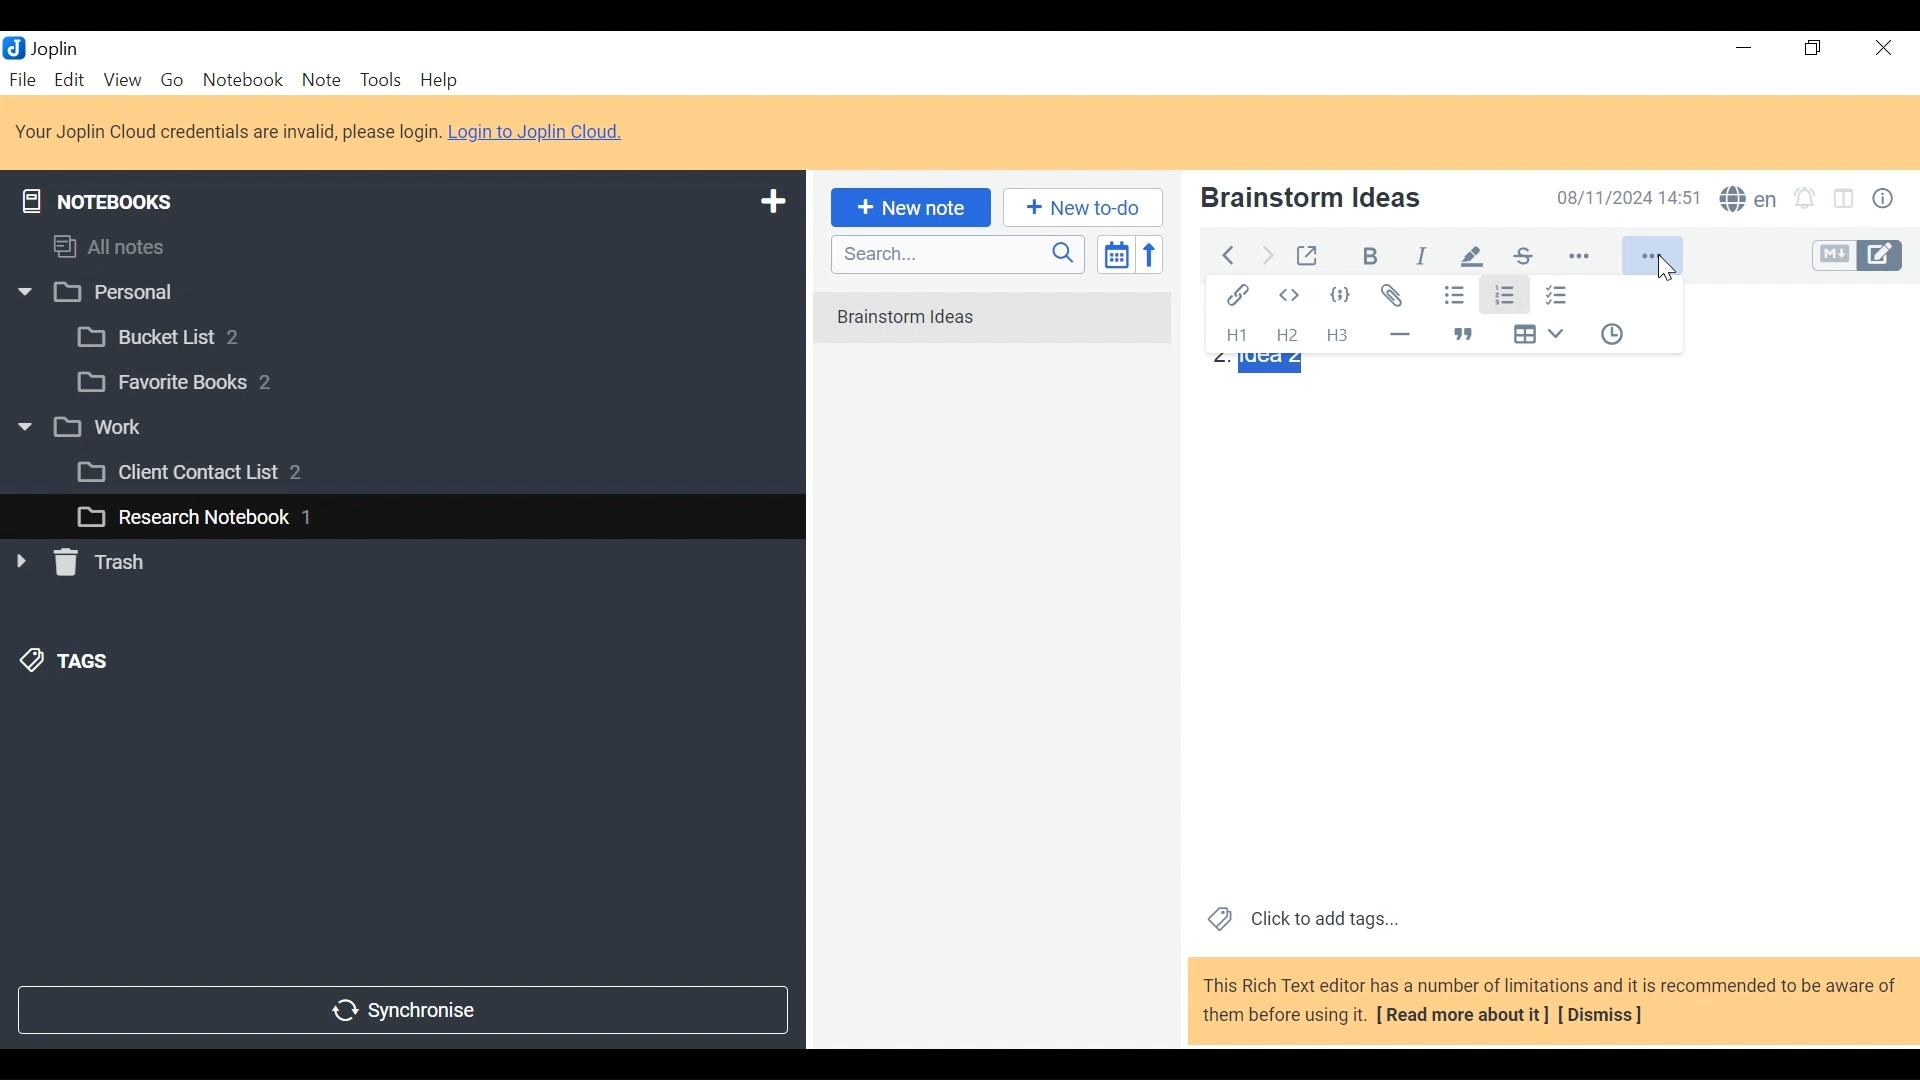 Image resolution: width=1920 pixels, height=1080 pixels. I want to click on Reverse Sort order, so click(1154, 254).